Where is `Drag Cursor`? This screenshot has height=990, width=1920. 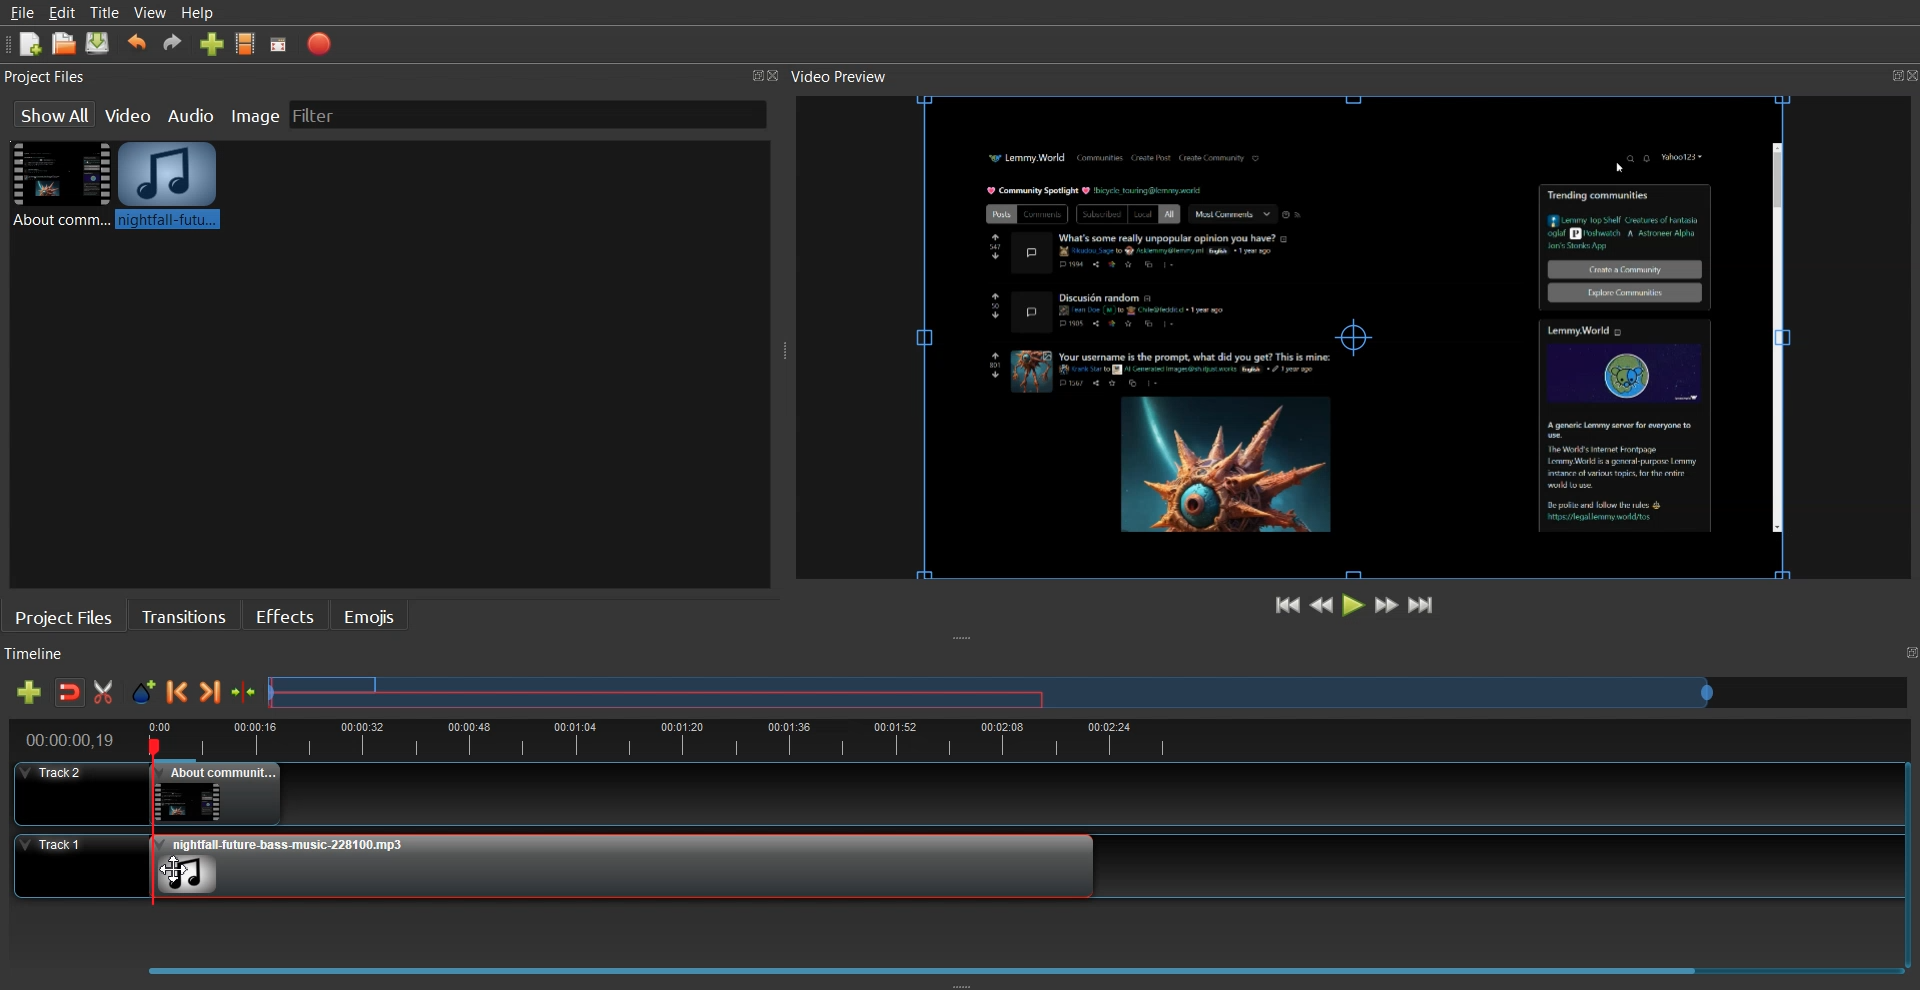
Drag Cursor is located at coordinates (173, 869).